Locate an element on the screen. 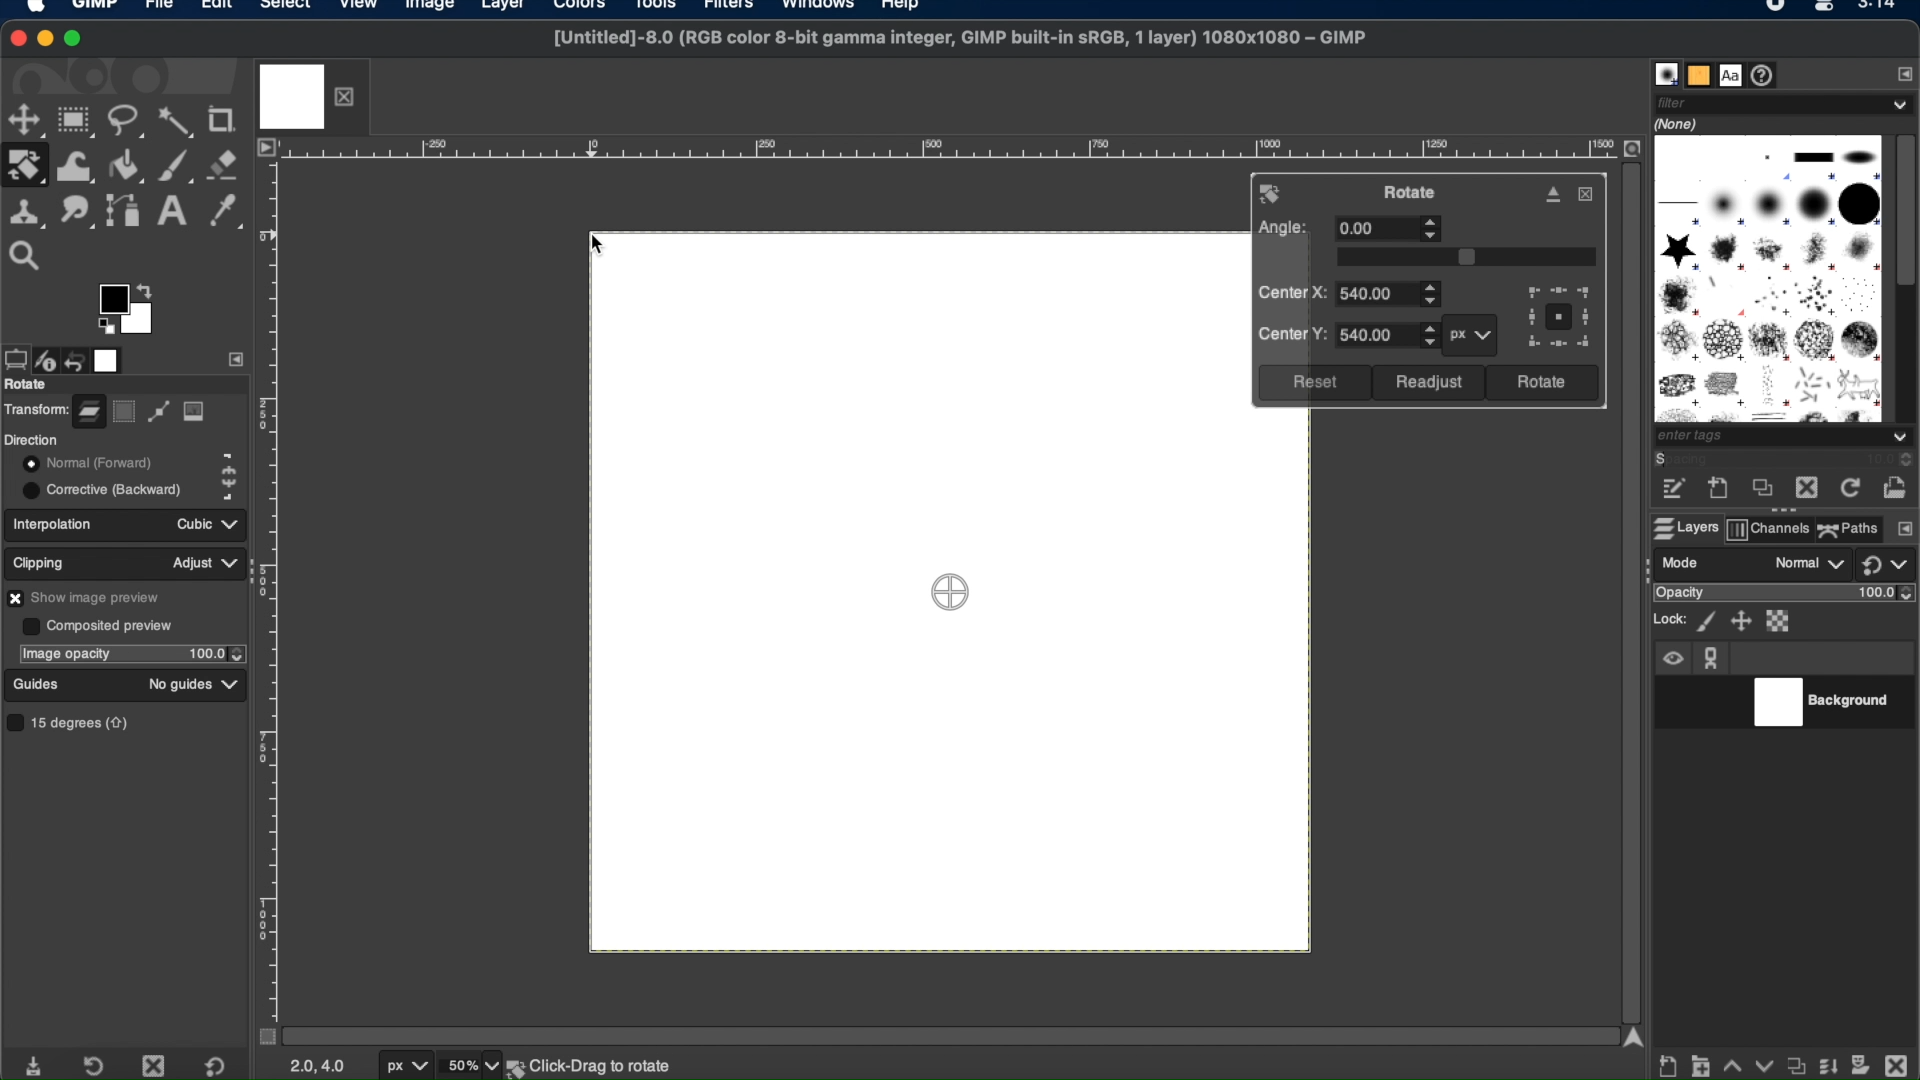  smudge tool is located at coordinates (76, 210).